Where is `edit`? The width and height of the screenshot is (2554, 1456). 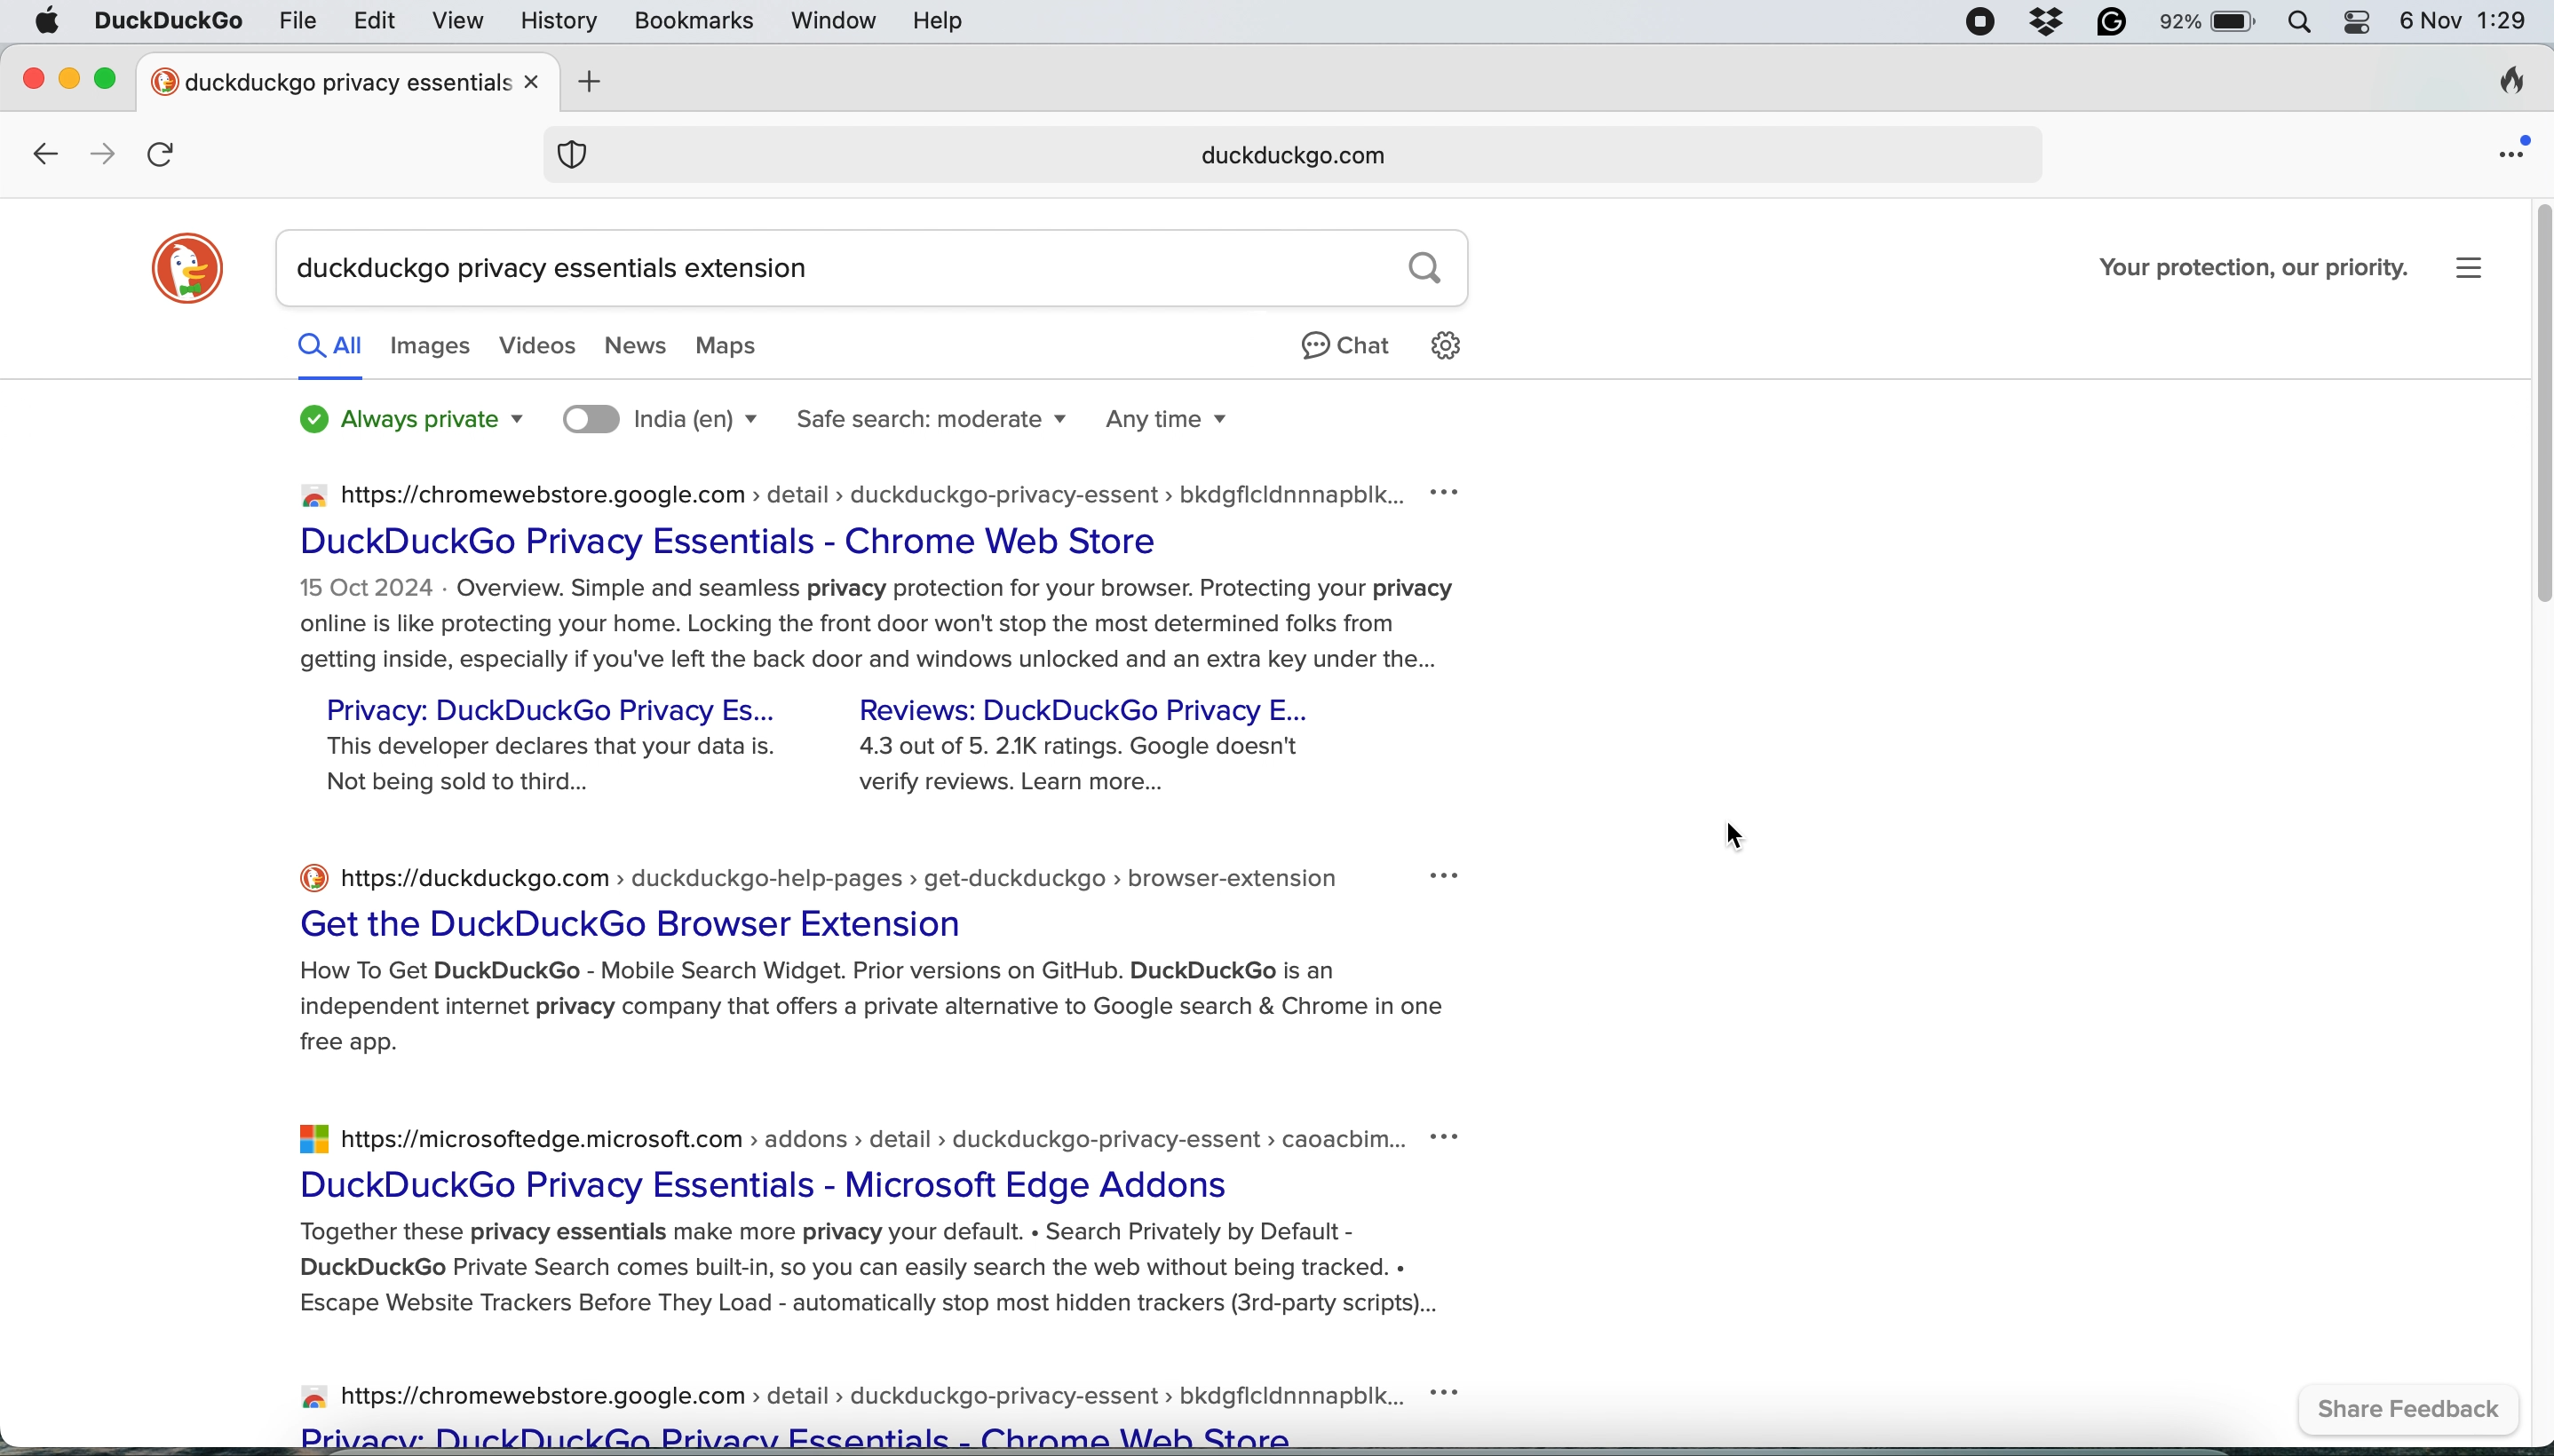 edit is located at coordinates (374, 22).